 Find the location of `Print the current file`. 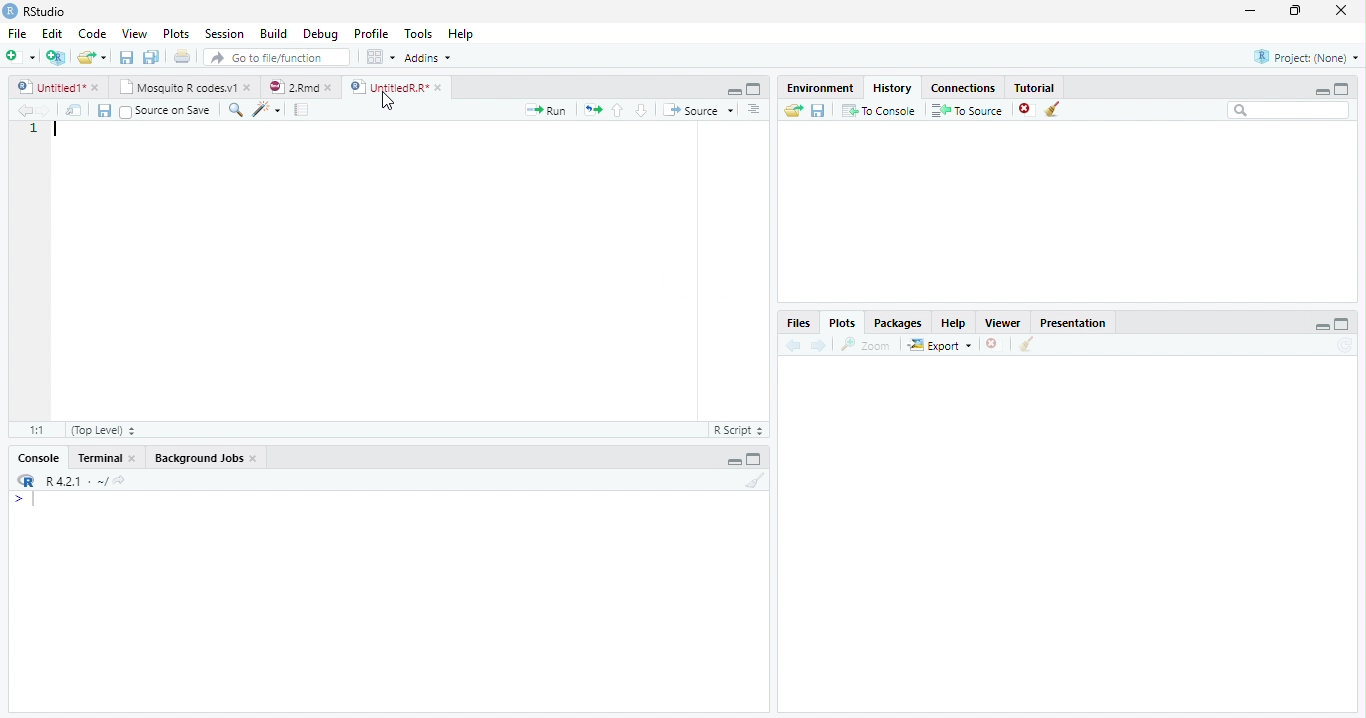

Print the current file is located at coordinates (183, 56).